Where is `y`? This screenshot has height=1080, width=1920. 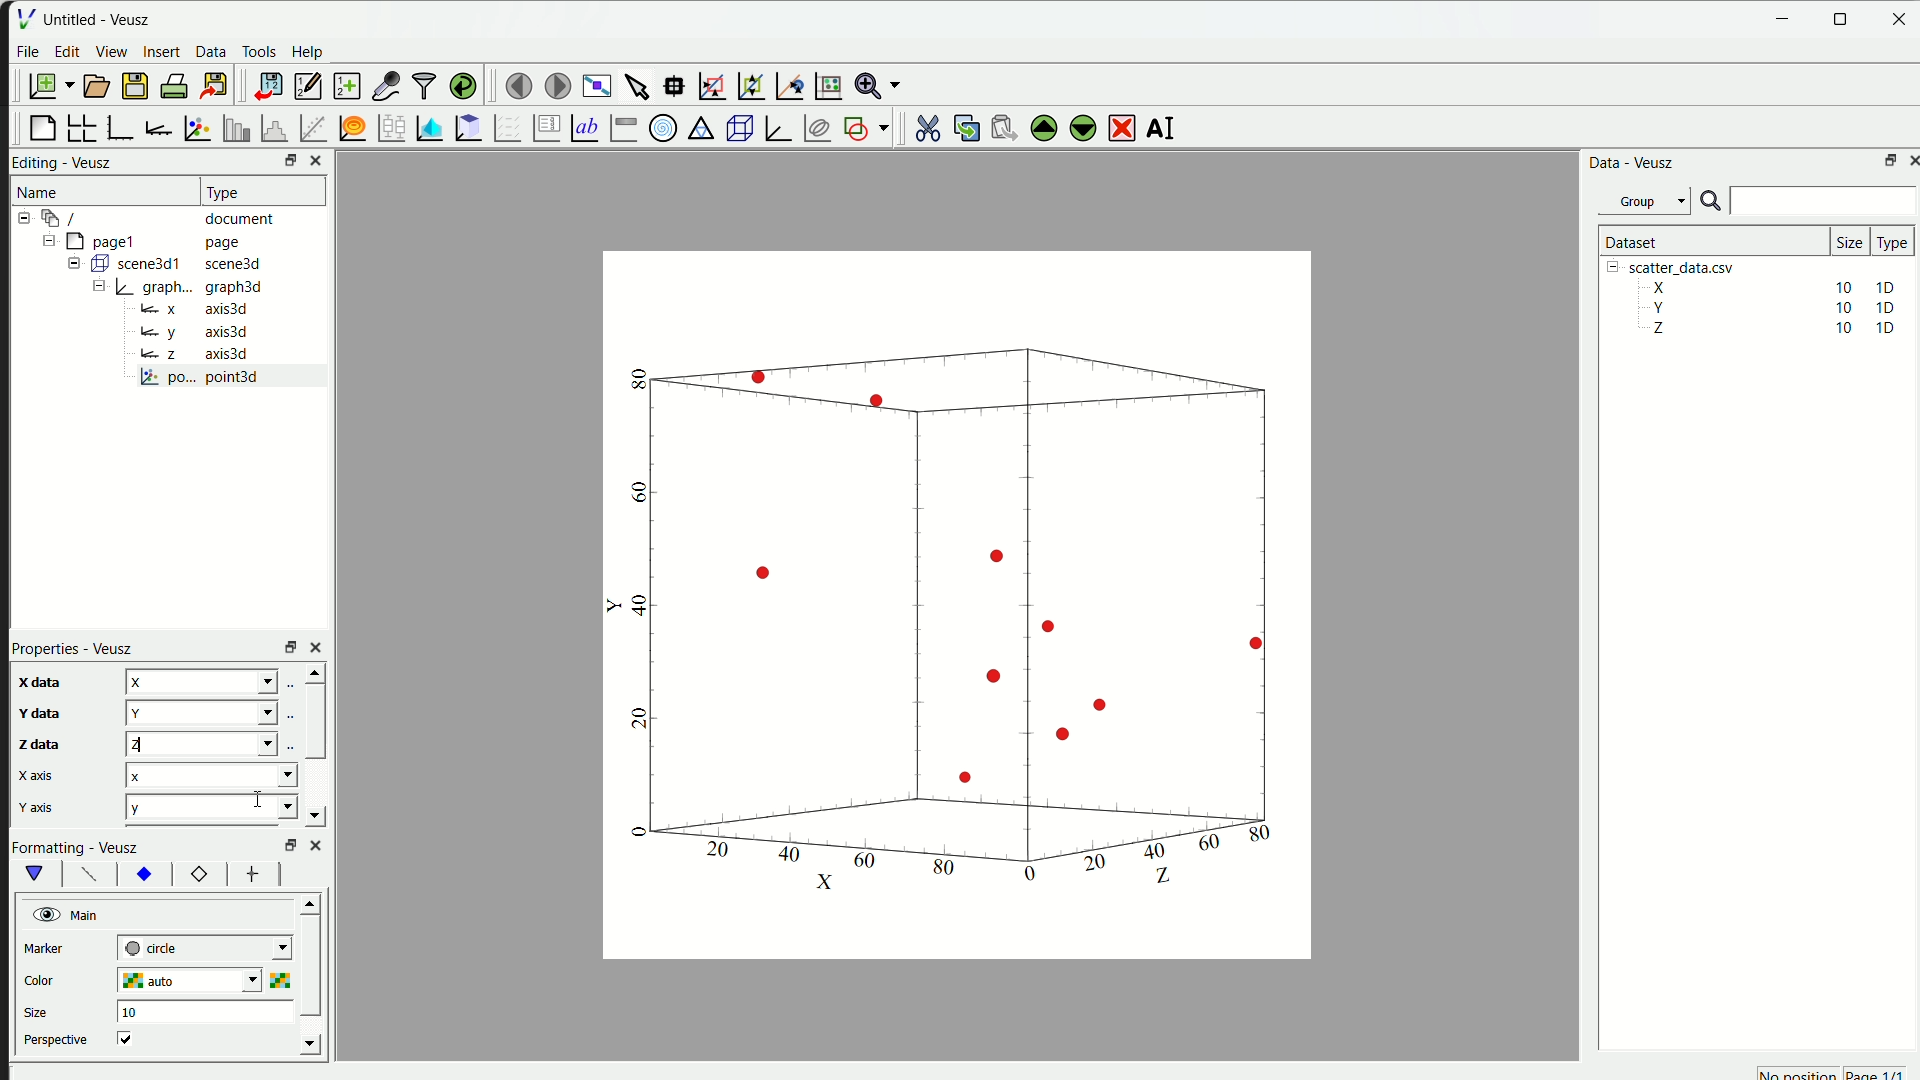 y is located at coordinates (221, 711).